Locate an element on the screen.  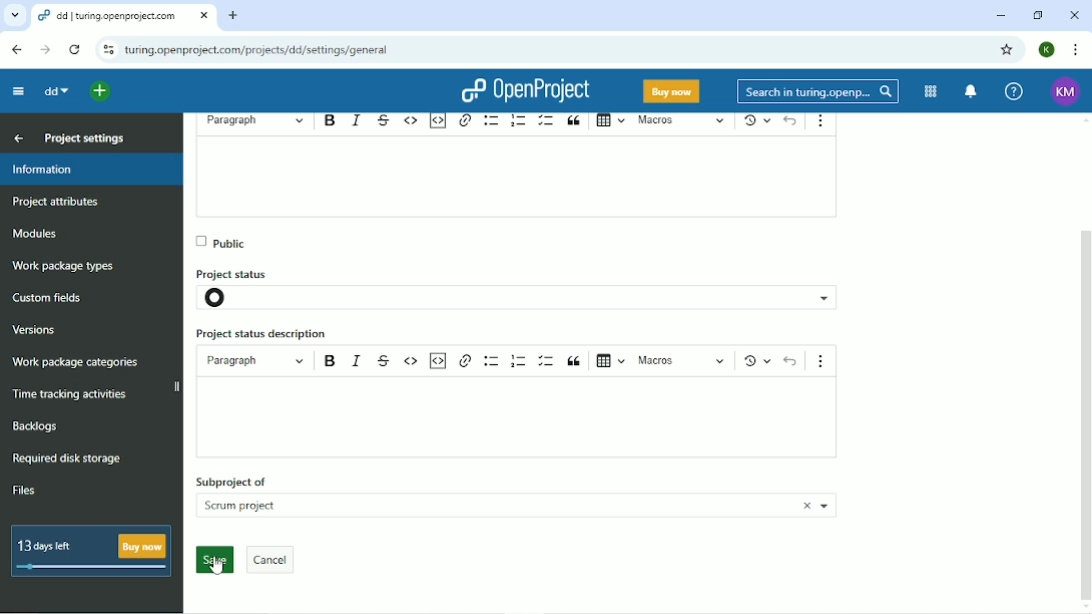
13 days left buy now is located at coordinates (92, 552).